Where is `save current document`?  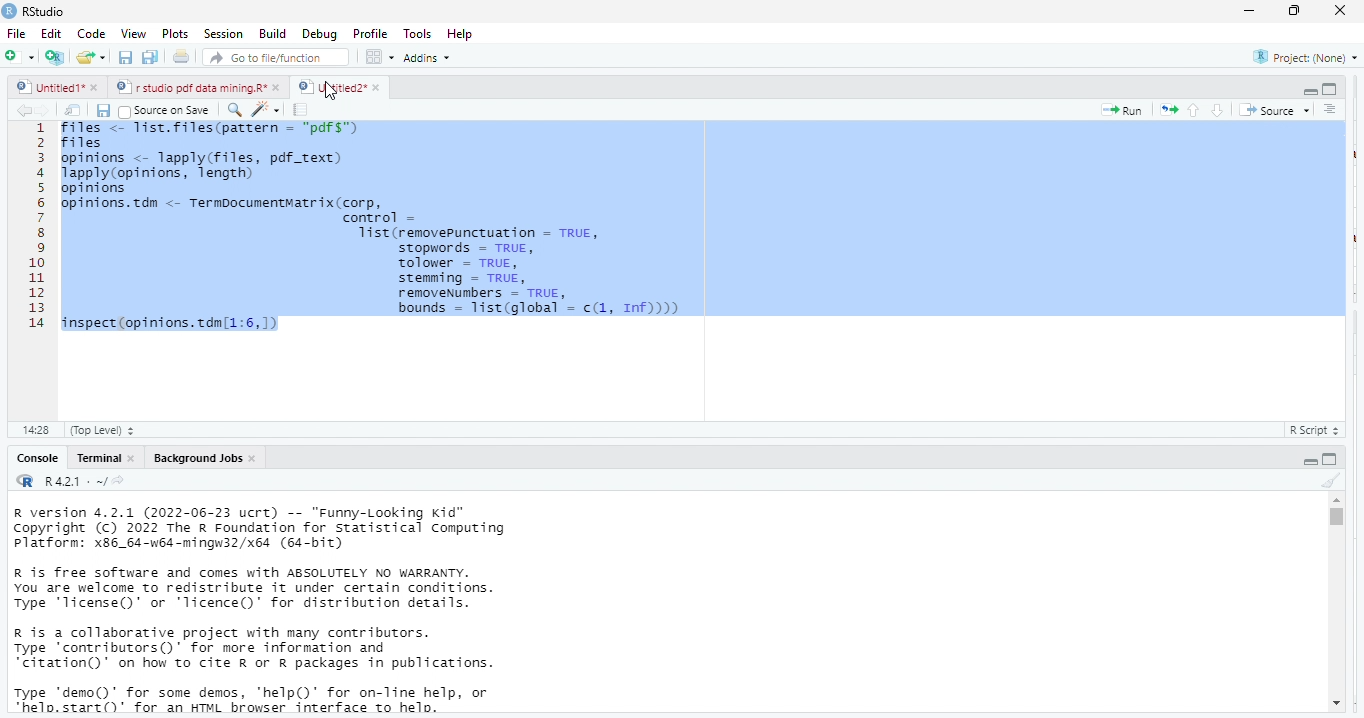
save current document is located at coordinates (126, 58).